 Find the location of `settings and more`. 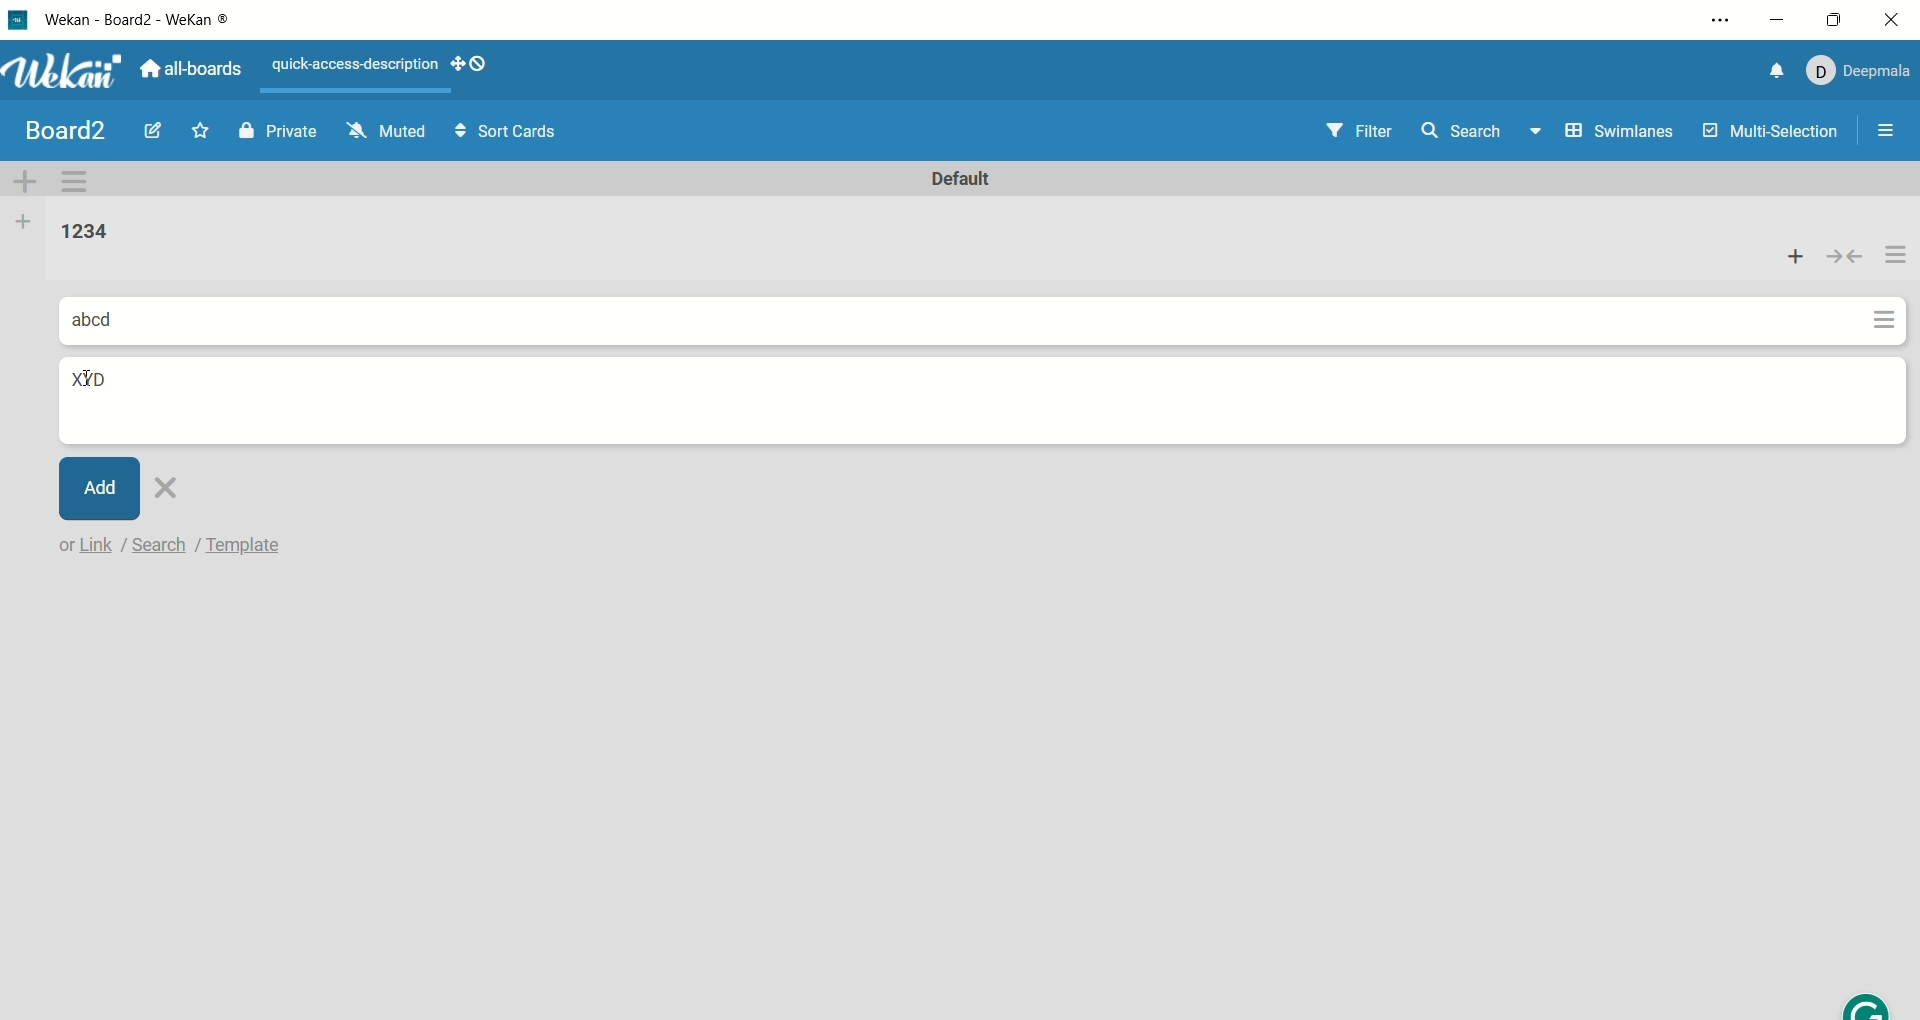

settings and more is located at coordinates (1718, 23).